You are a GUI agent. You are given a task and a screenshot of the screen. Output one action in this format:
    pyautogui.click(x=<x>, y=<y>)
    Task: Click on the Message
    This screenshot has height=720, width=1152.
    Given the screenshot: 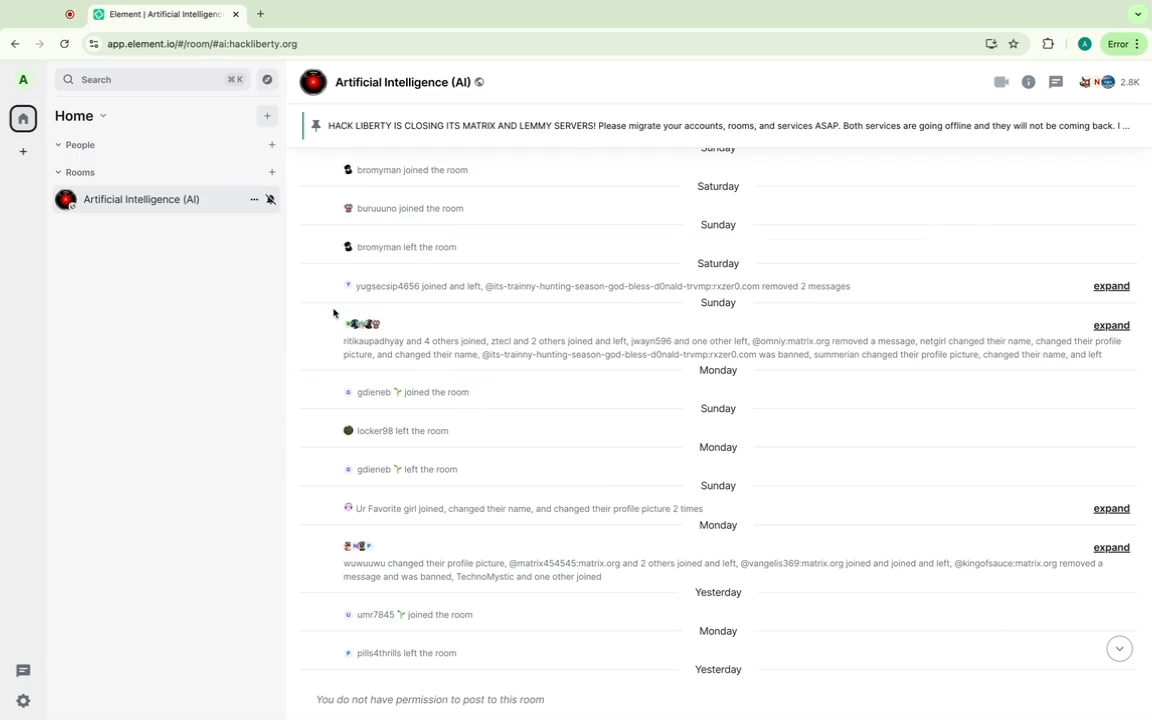 What is the action you would take?
    pyautogui.click(x=435, y=698)
    